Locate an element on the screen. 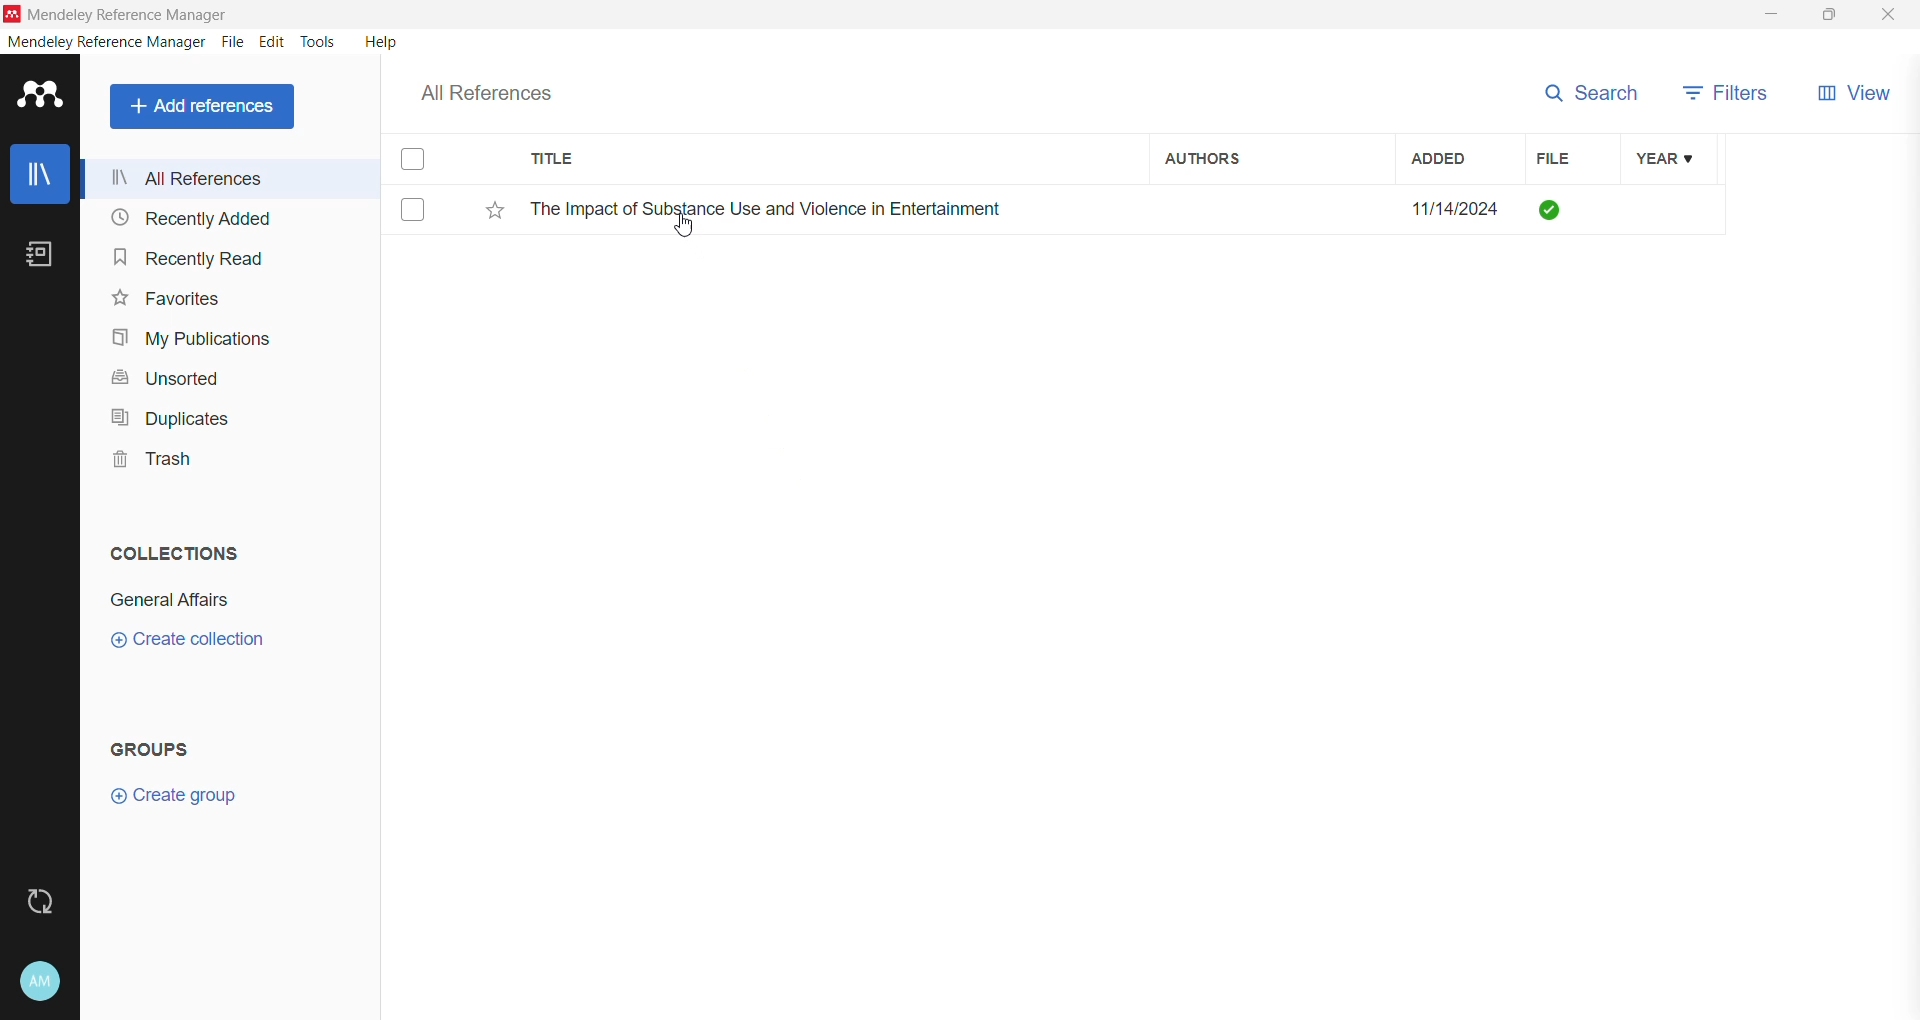  Search is located at coordinates (1595, 92).